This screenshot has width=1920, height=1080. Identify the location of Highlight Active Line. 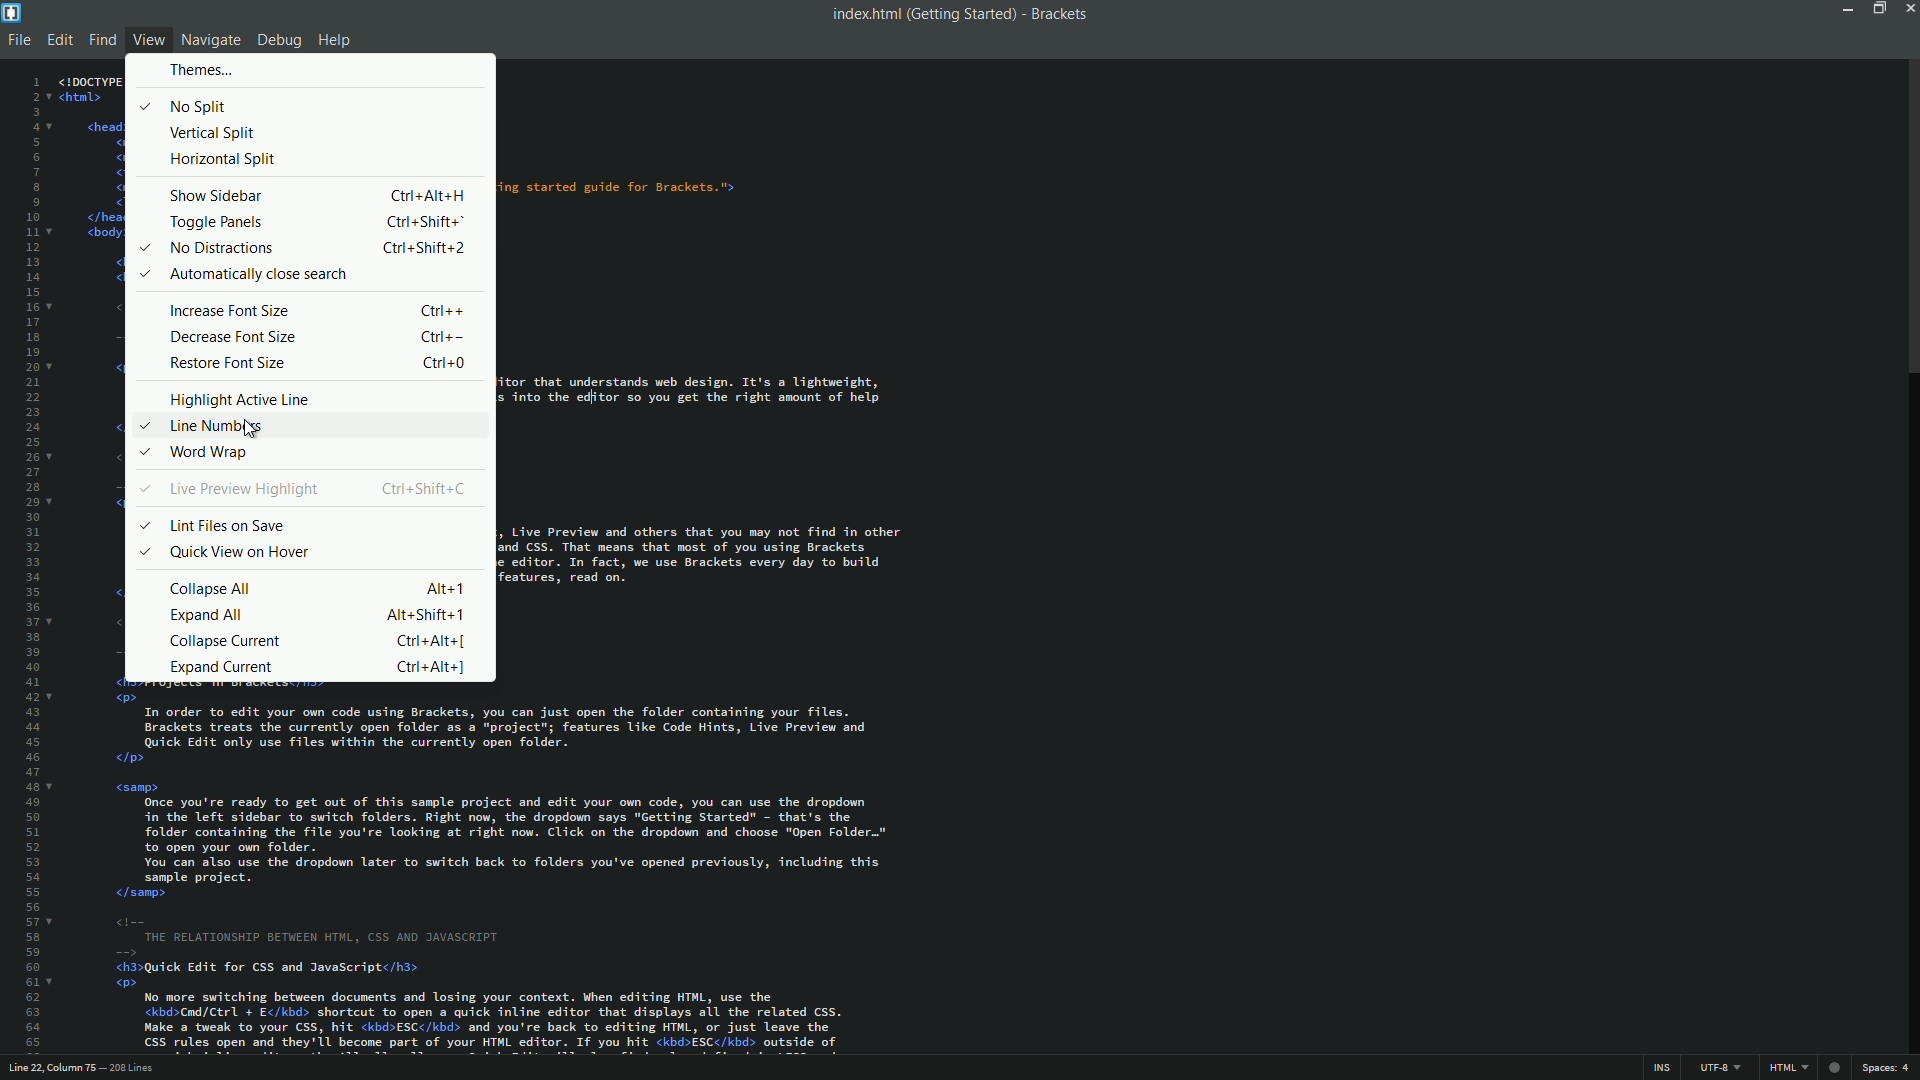
(240, 400).